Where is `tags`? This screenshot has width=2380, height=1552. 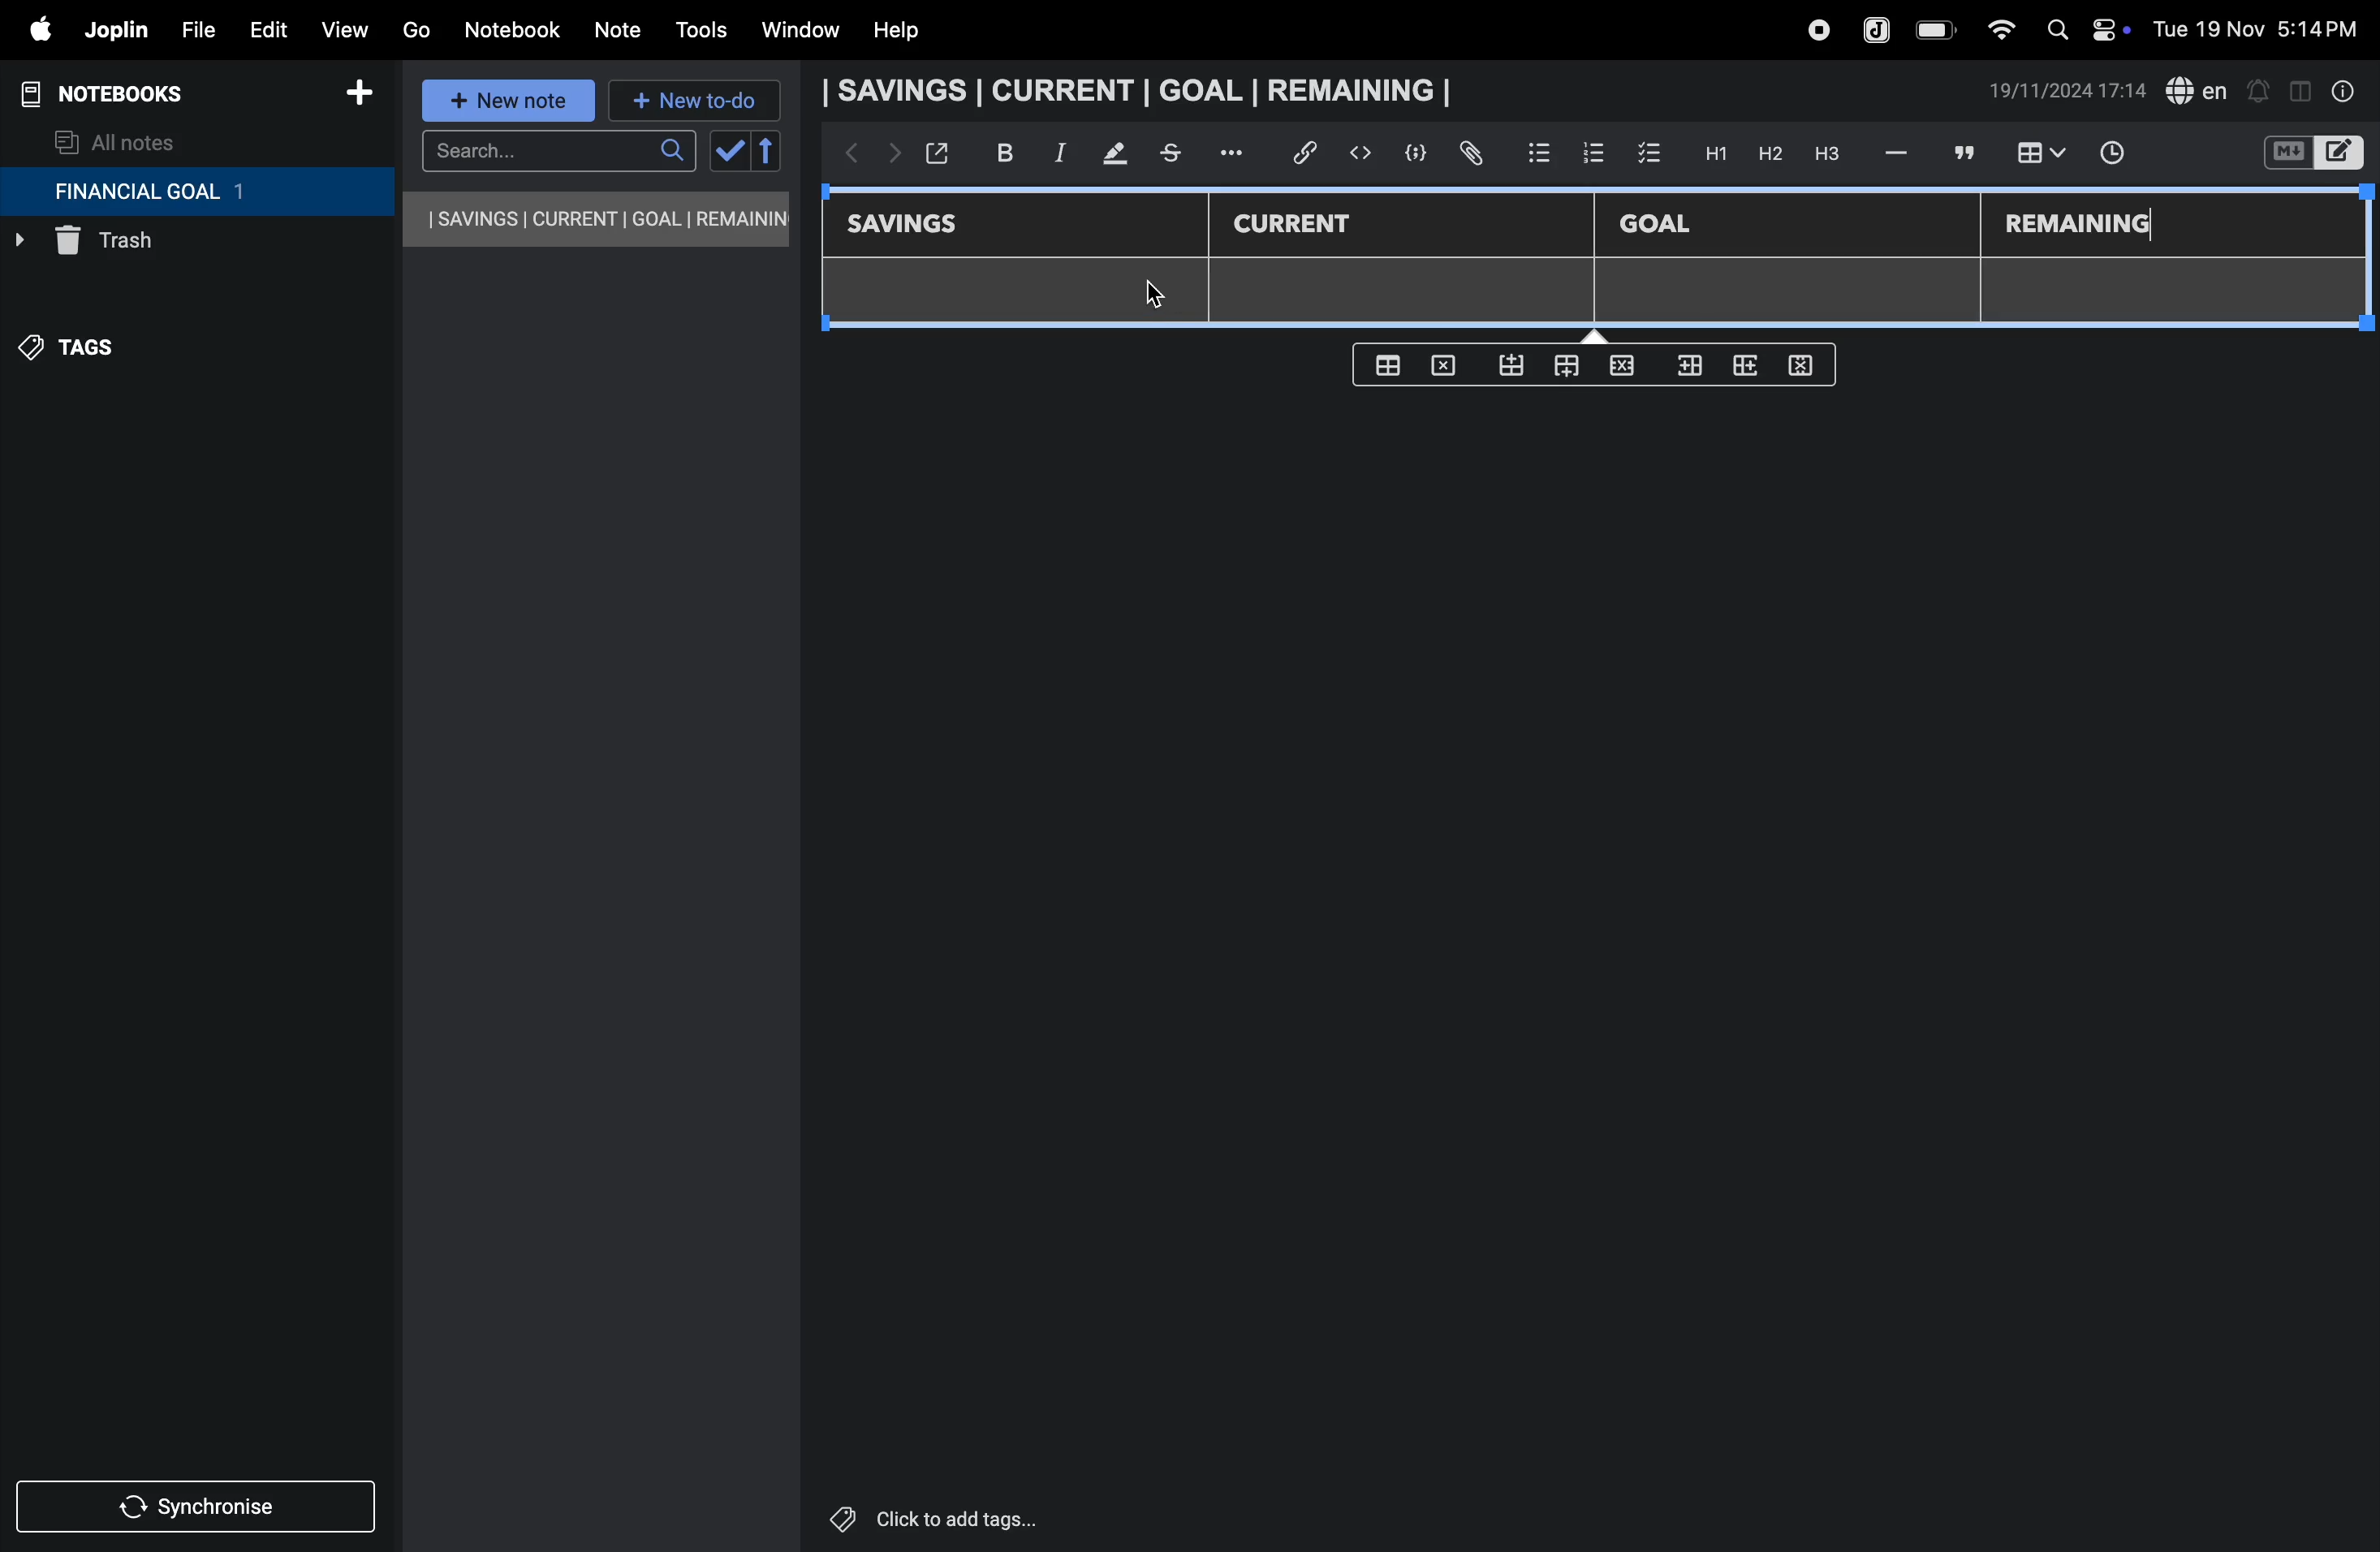 tags is located at coordinates (81, 357).